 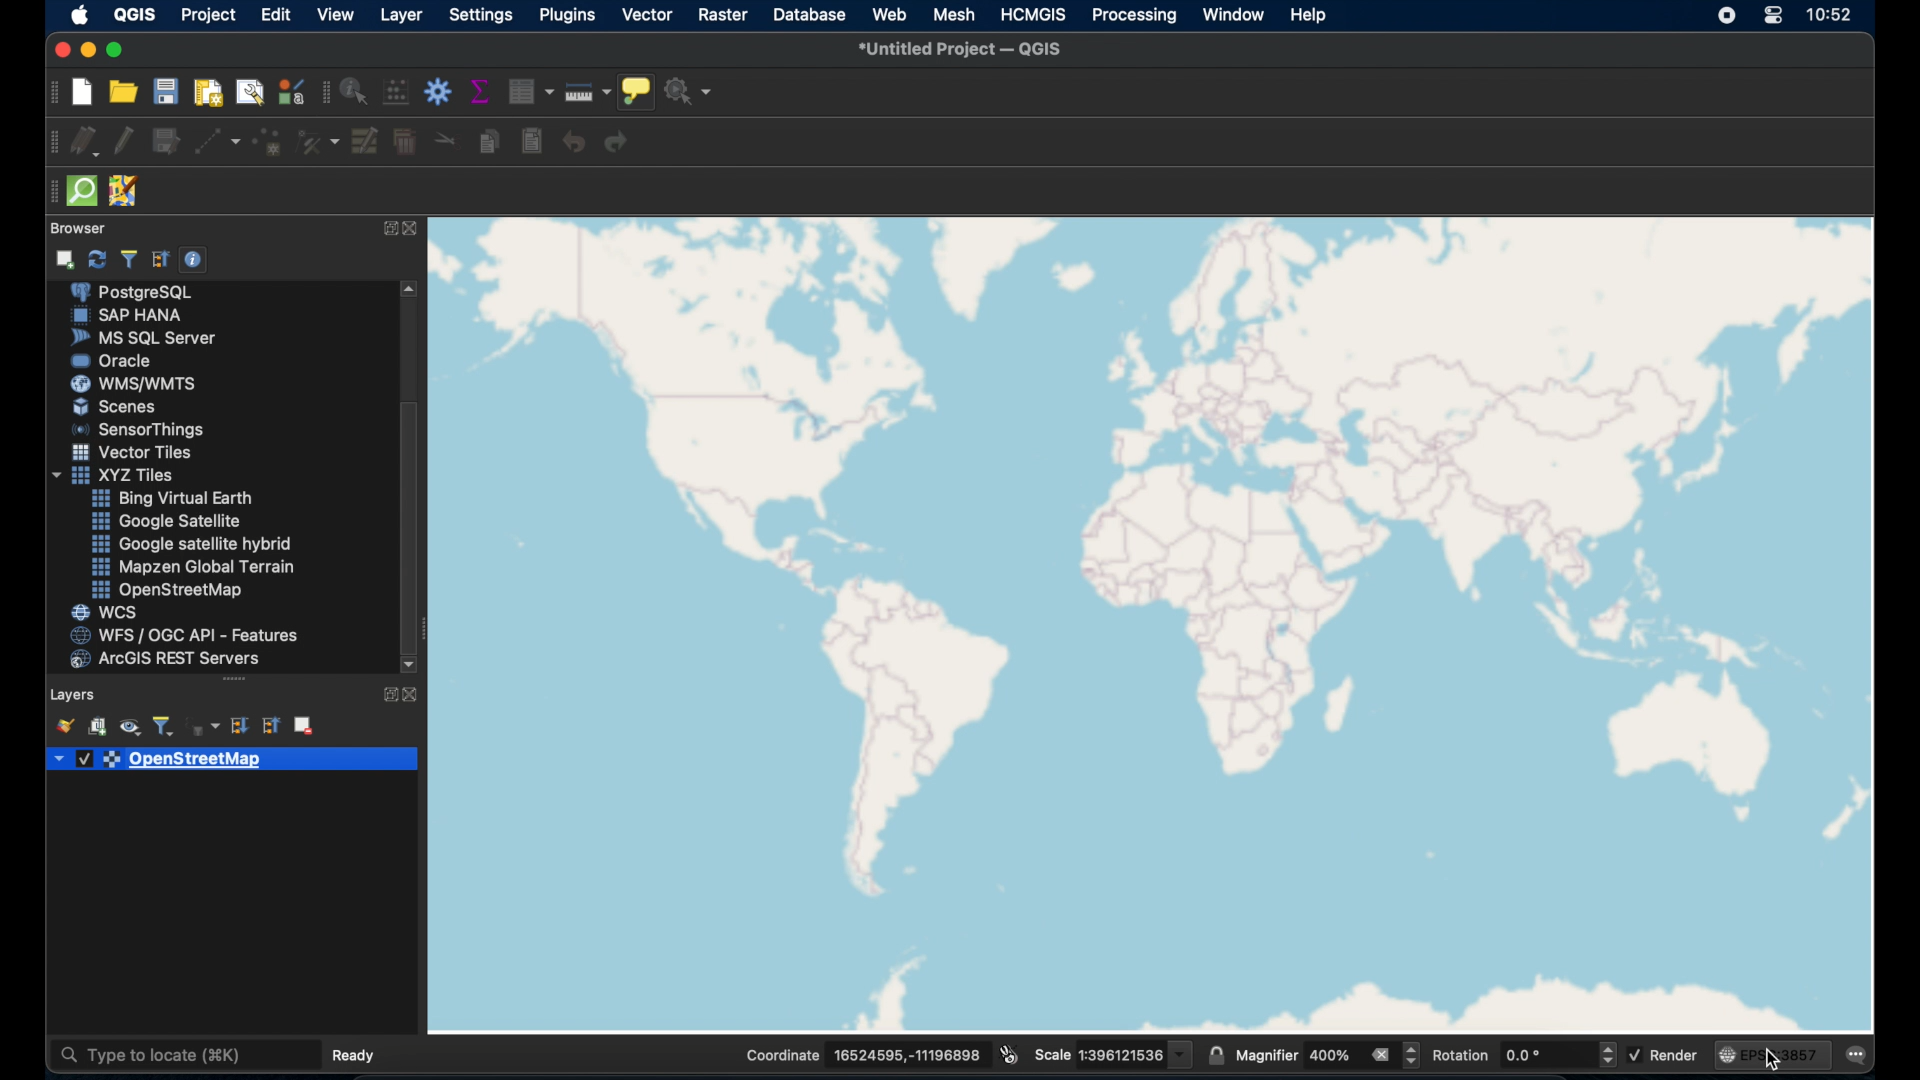 I want to click on save project, so click(x=165, y=92).